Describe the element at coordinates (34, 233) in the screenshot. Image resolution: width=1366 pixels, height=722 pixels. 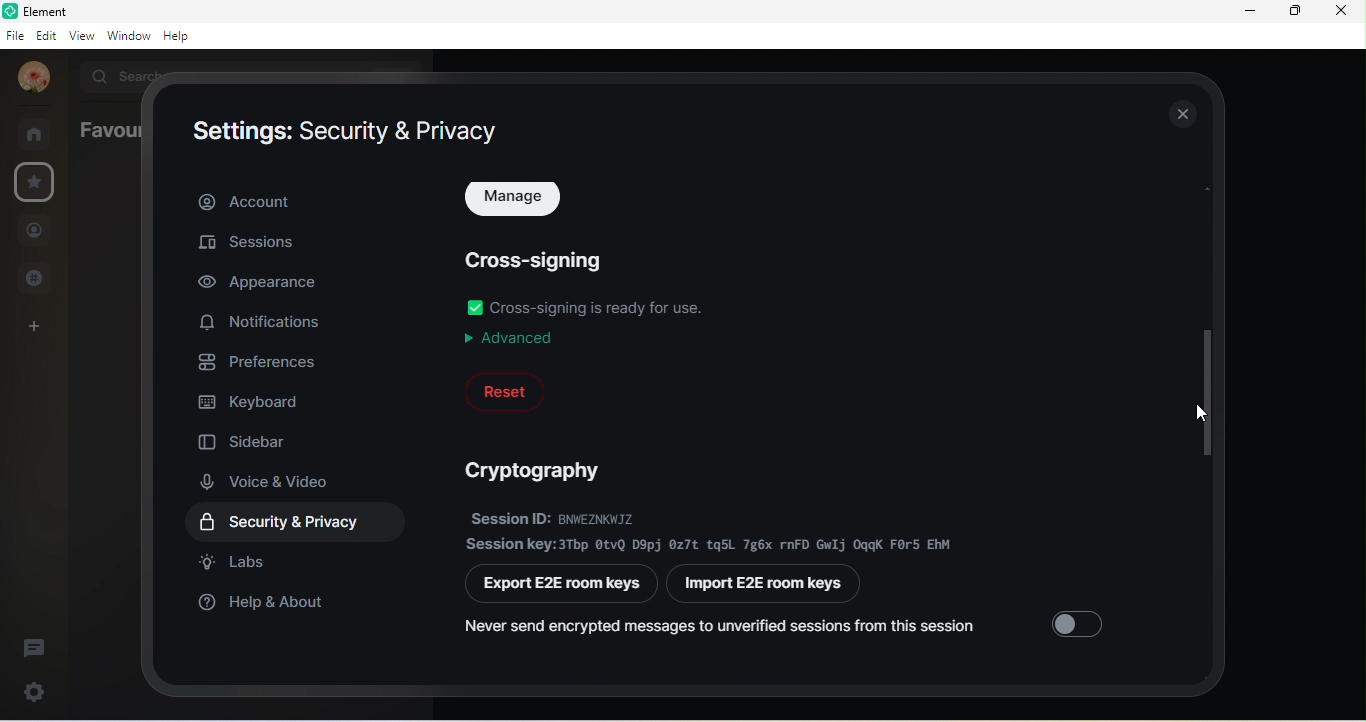
I see `people` at that location.